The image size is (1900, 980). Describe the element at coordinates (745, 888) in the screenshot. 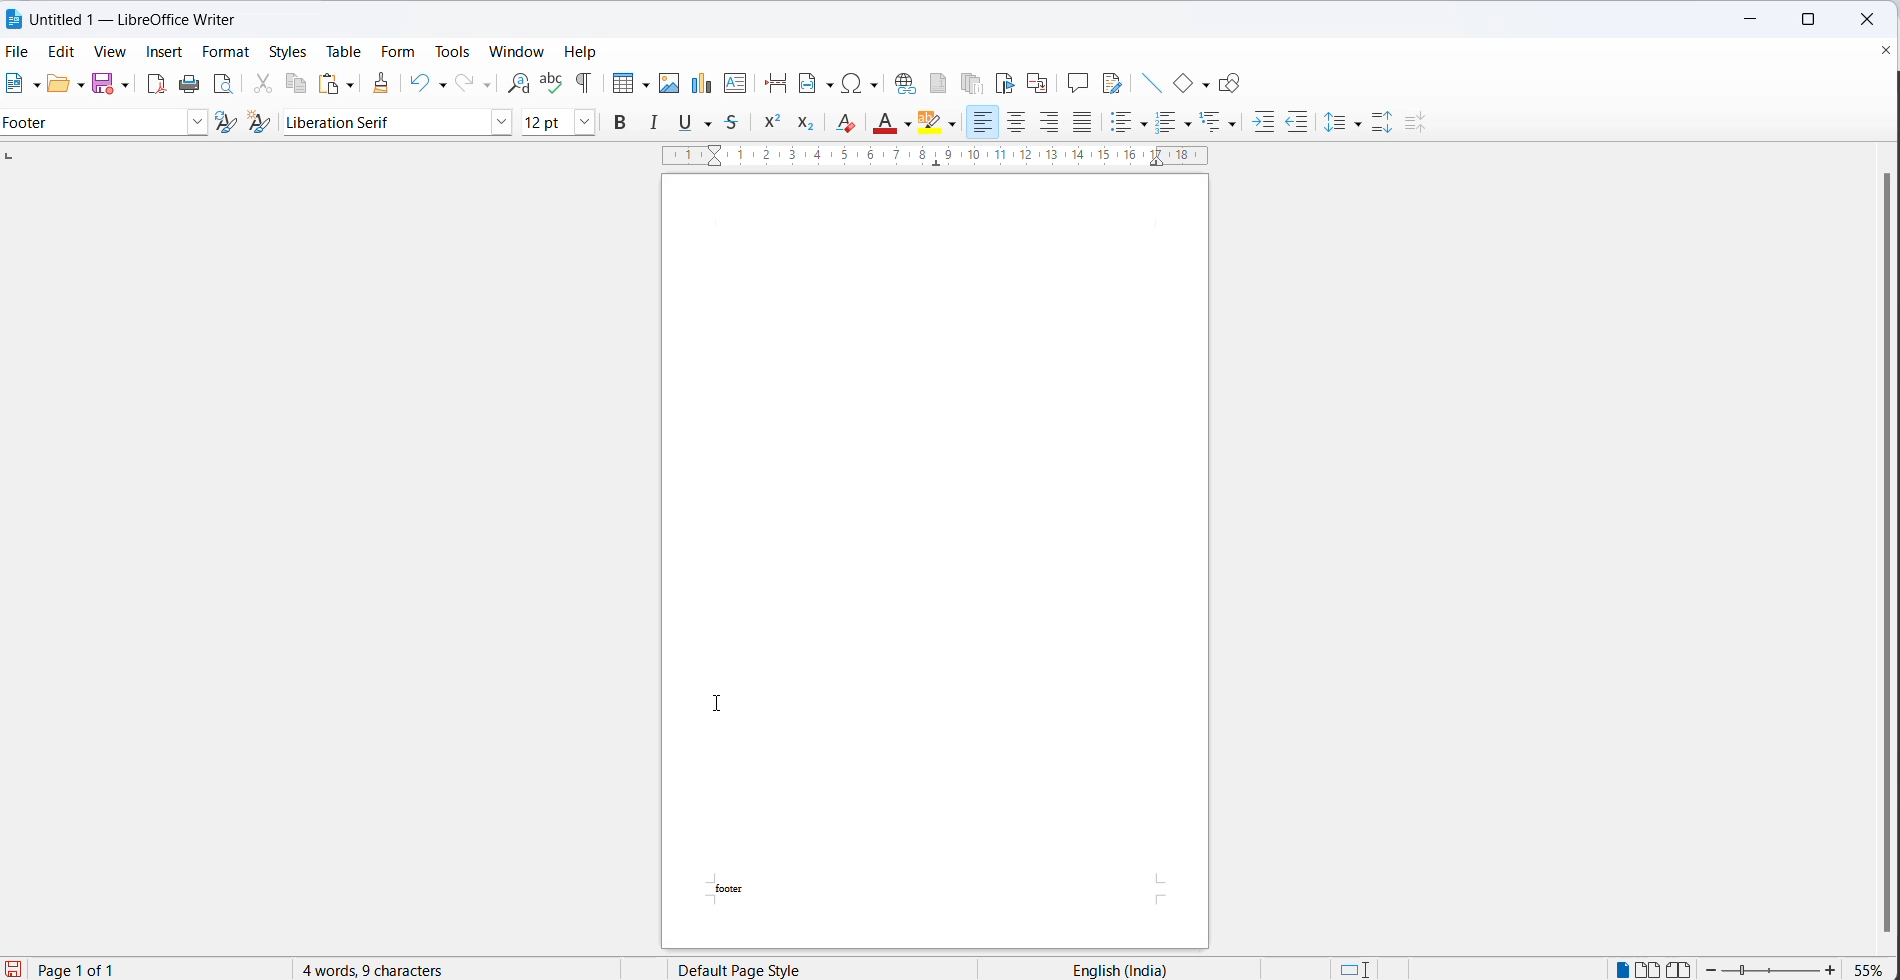

I see `footer text` at that location.